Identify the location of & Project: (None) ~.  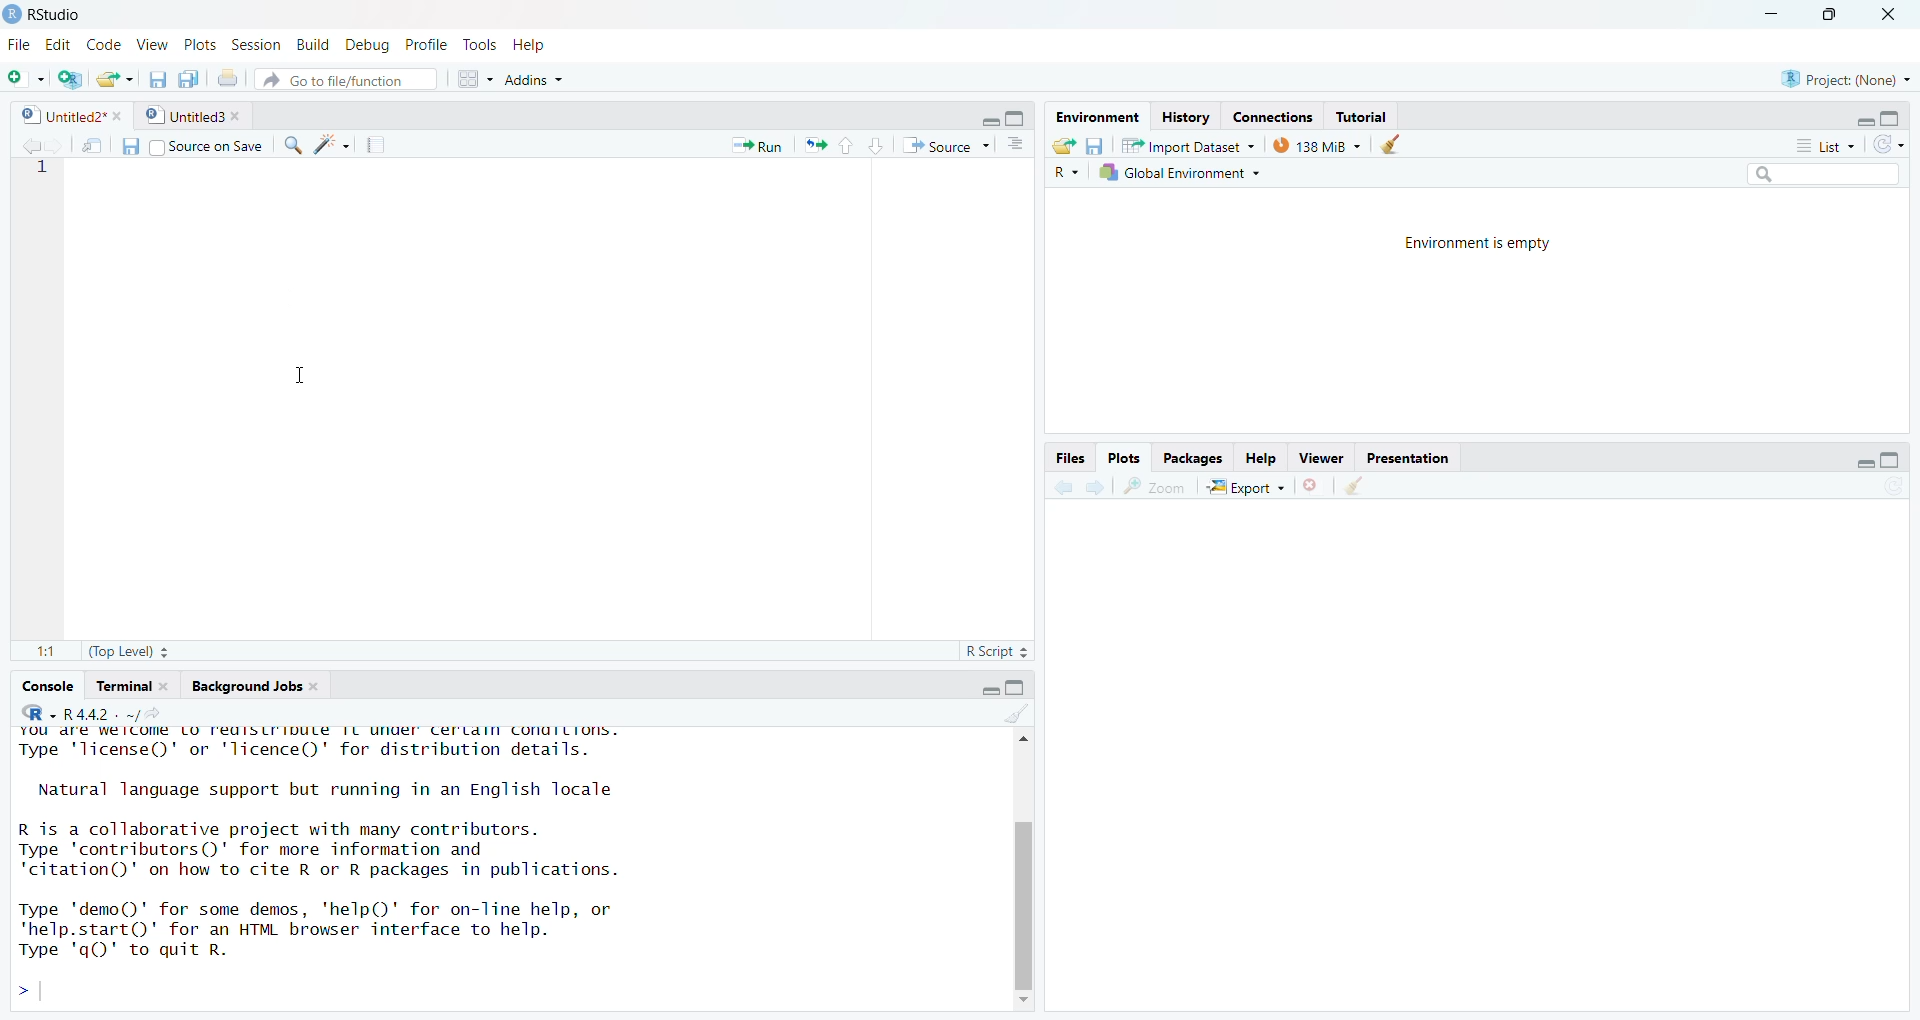
(1843, 74).